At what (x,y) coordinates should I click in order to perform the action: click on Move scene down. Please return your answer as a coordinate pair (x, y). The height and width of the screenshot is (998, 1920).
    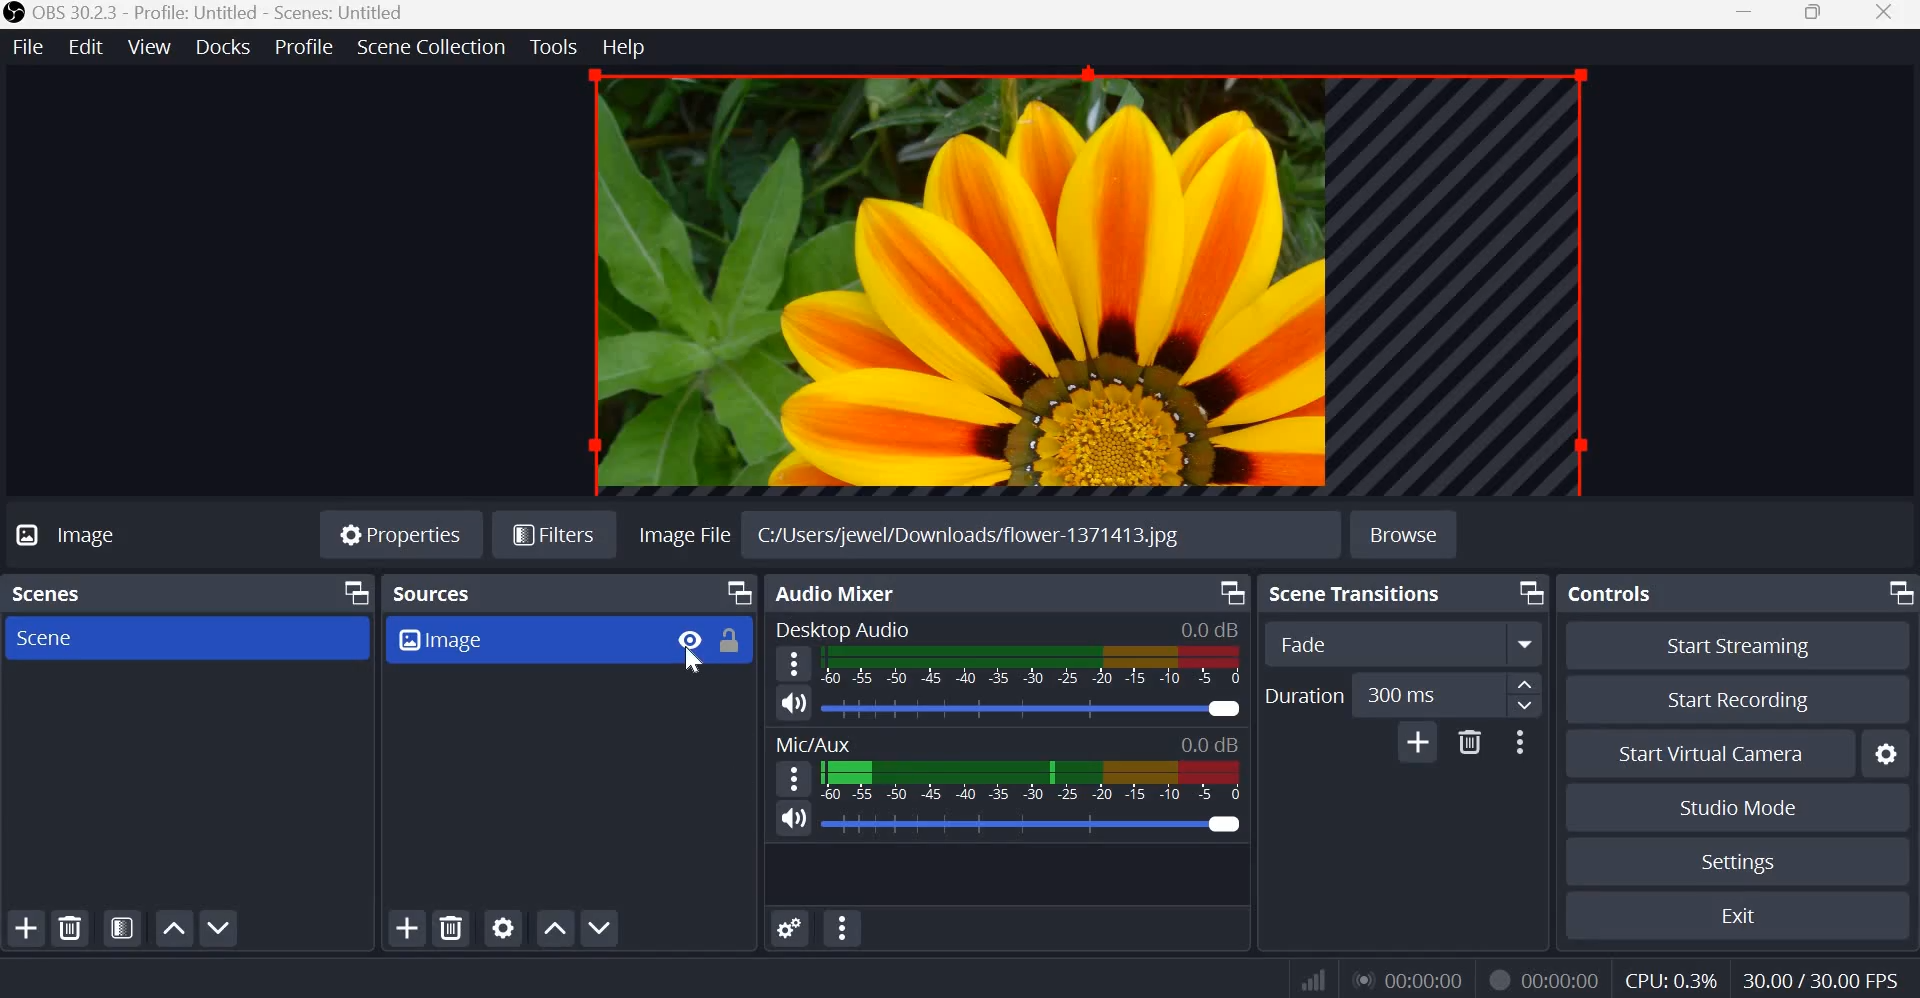
    Looking at the image, I should click on (219, 929).